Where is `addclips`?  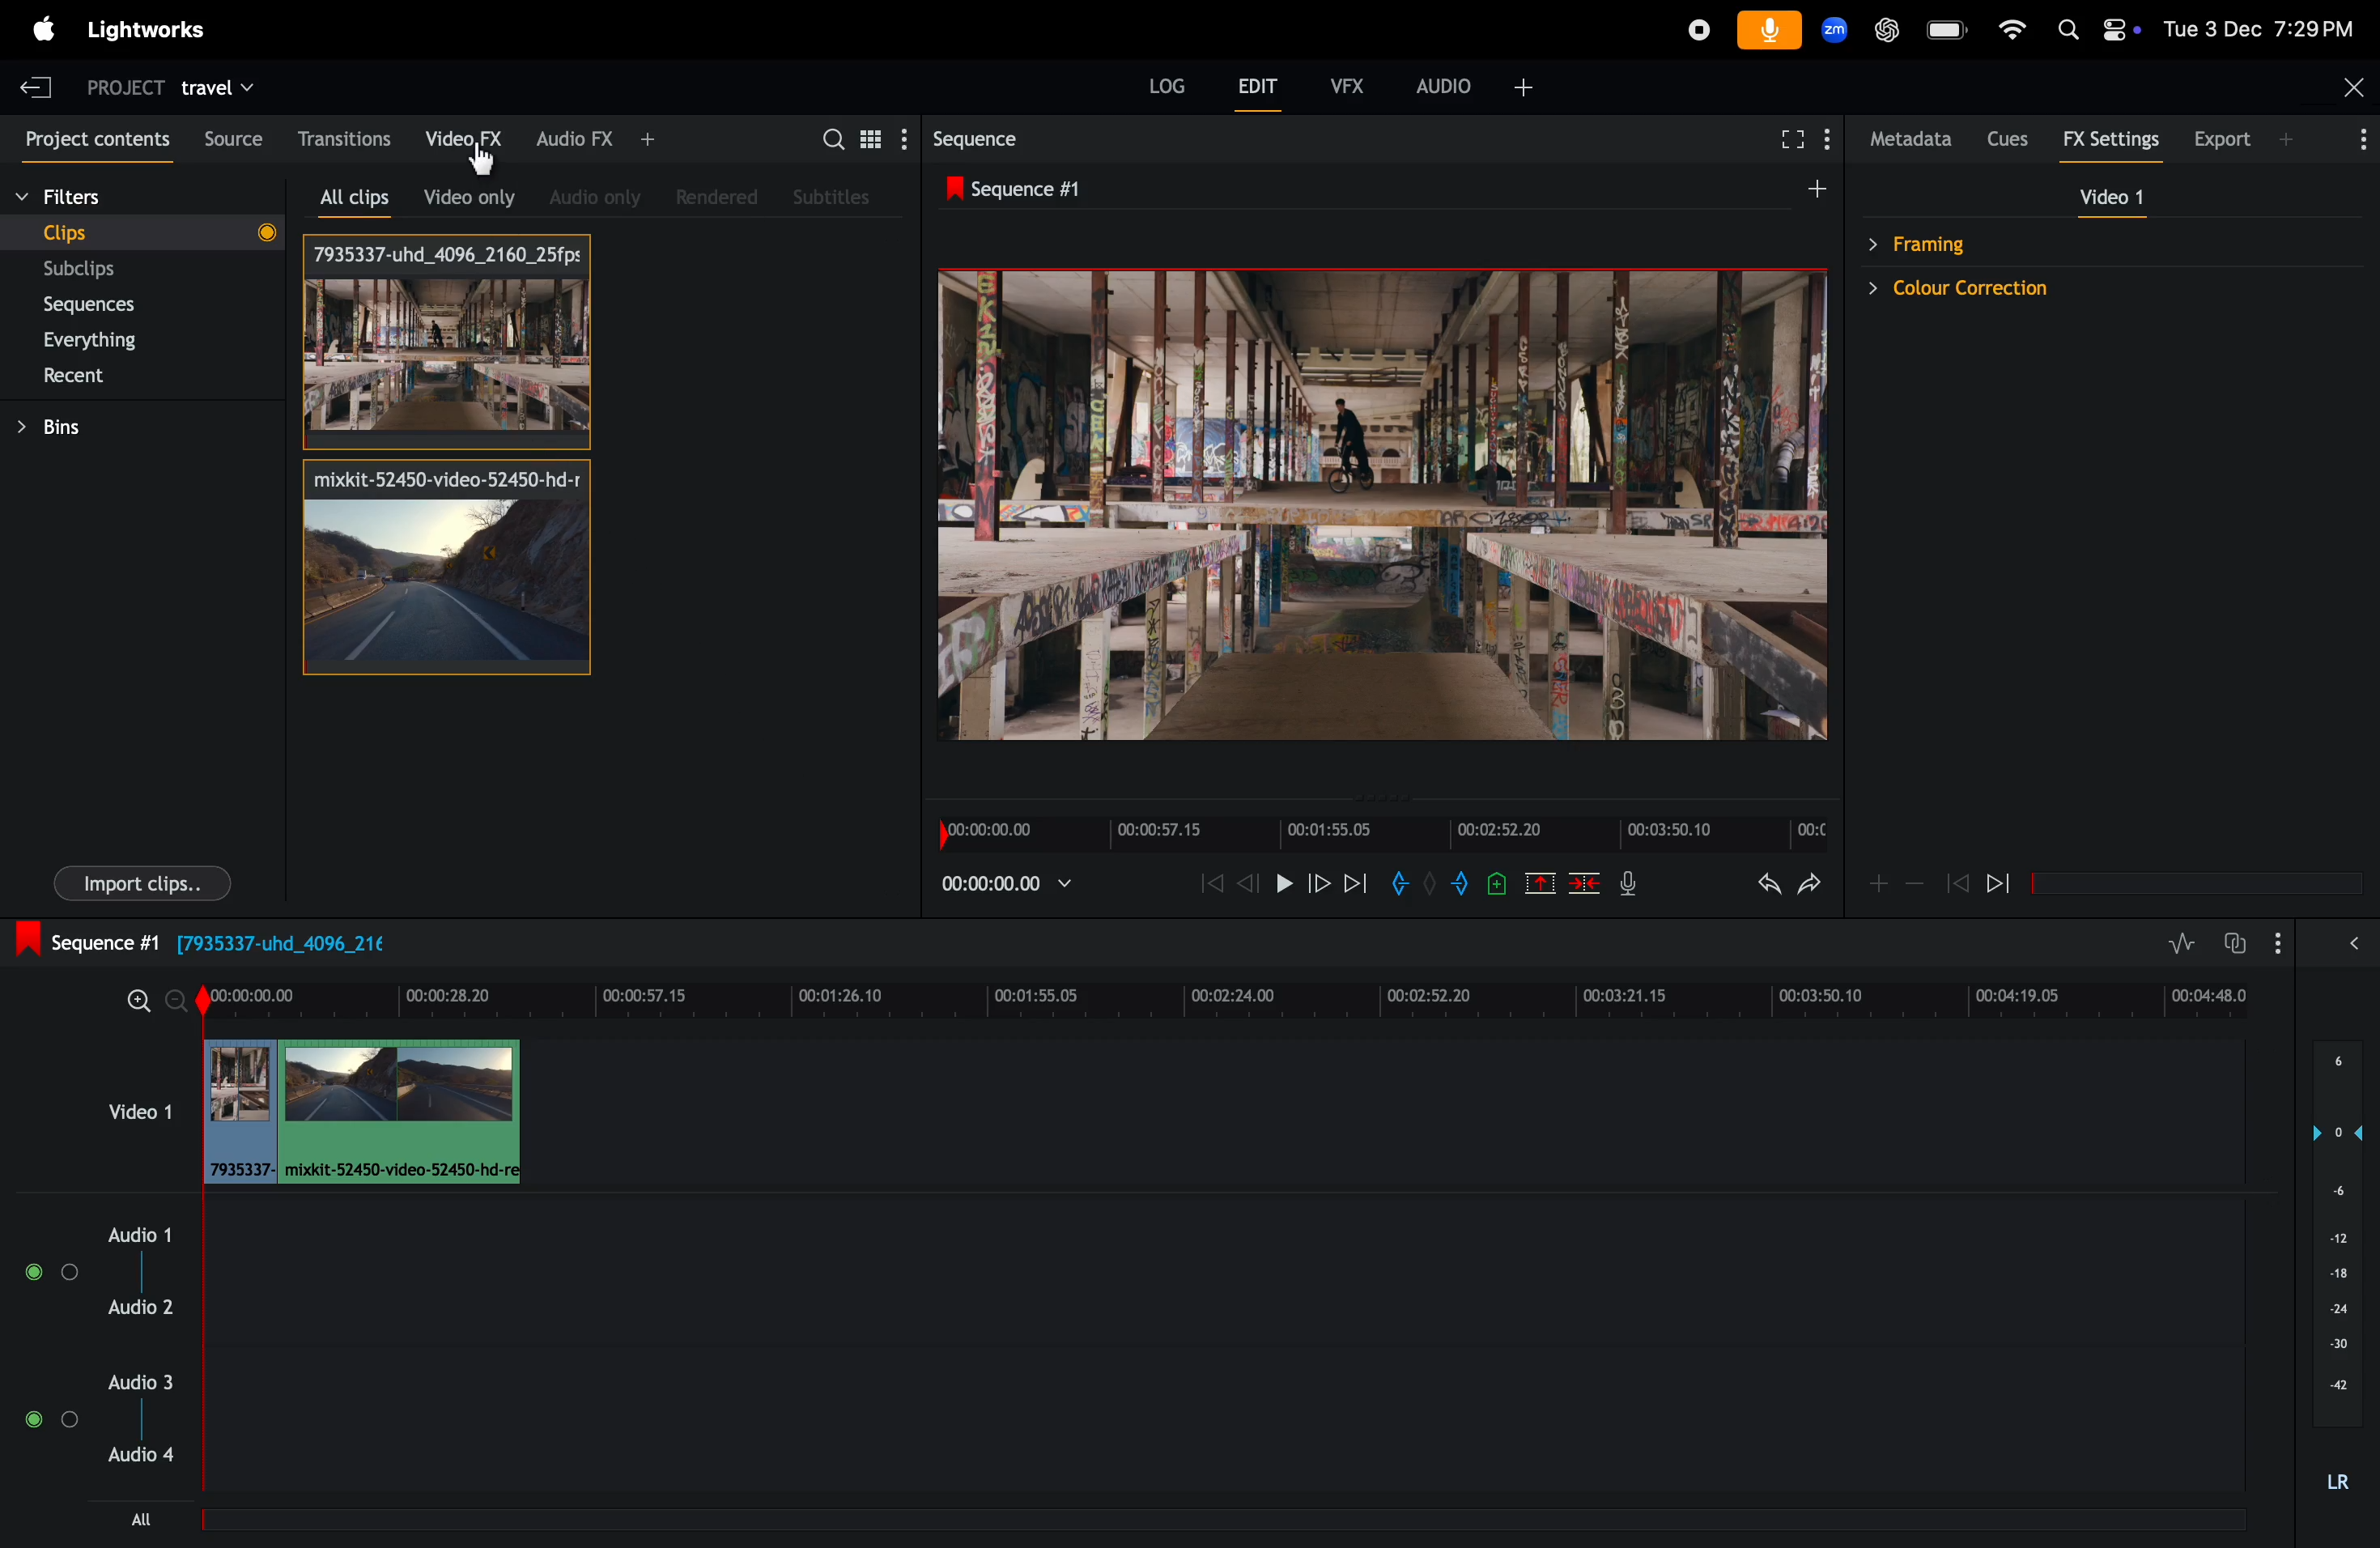
addclips is located at coordinates (359, 1112).